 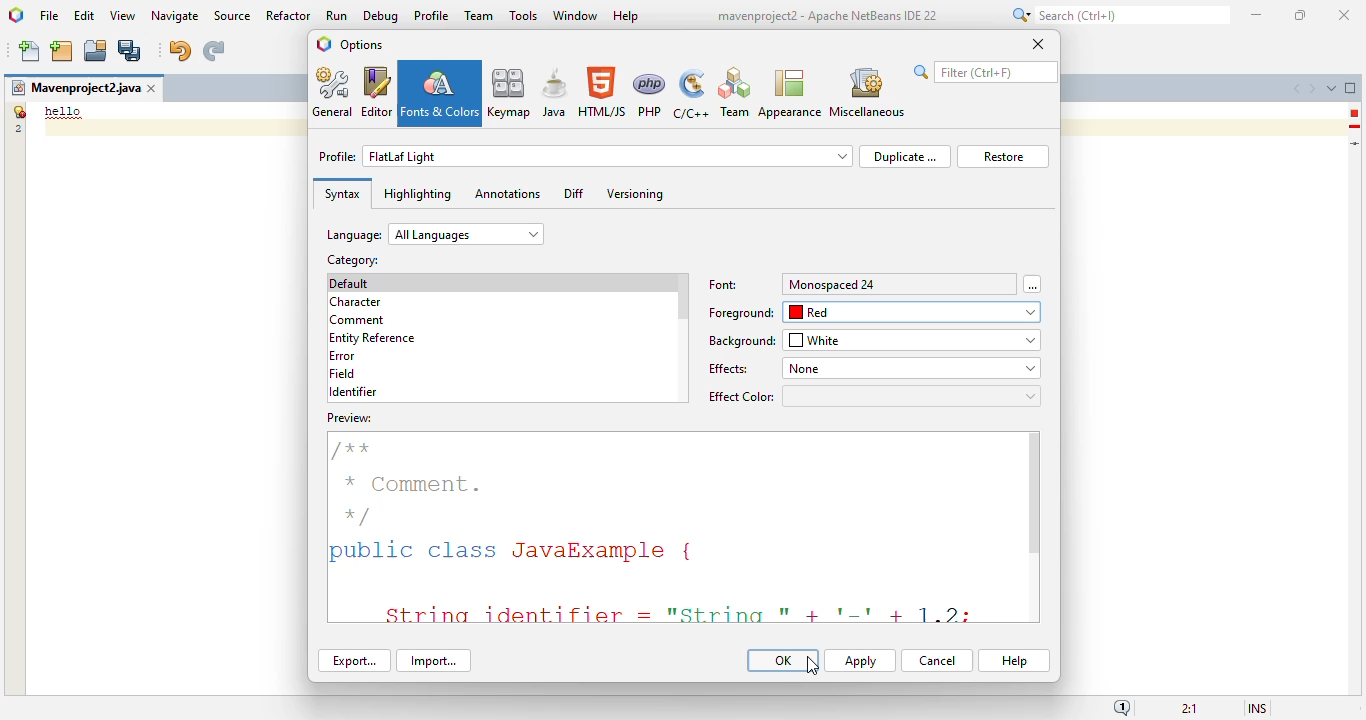 What do you see at coordinates (743, 341) in the screenshot?
I see `background: ` at bounding box center [743, 341].